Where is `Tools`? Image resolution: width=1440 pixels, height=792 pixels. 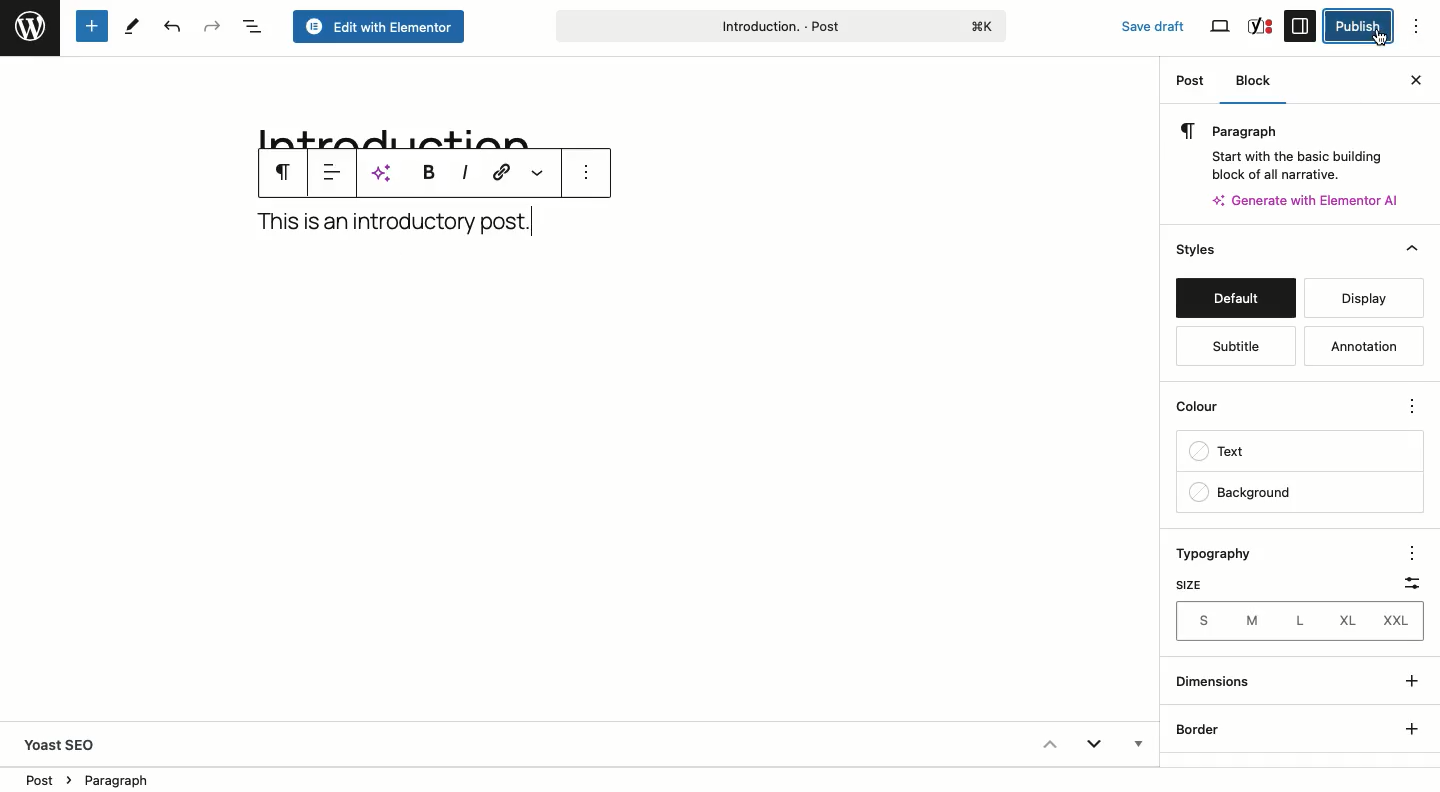
Tools is located at coordinates (133, 25).